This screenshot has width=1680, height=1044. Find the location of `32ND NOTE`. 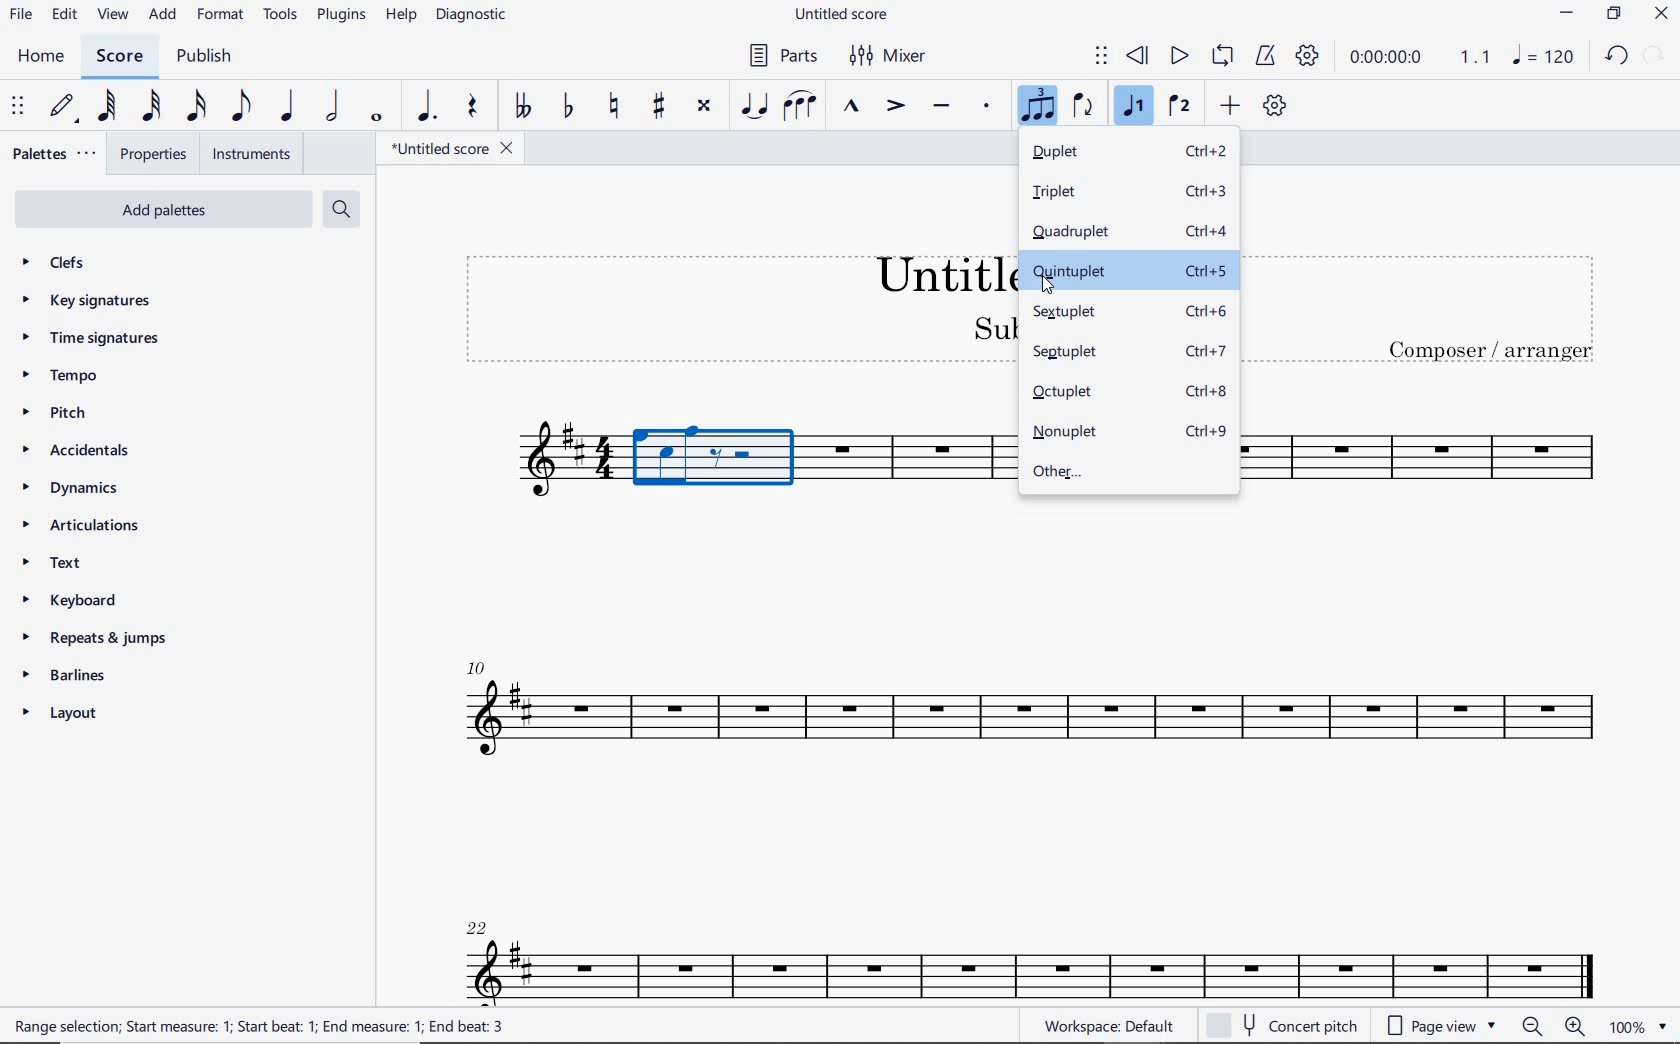

32ND NOTE is located at coordinates (150, 107).